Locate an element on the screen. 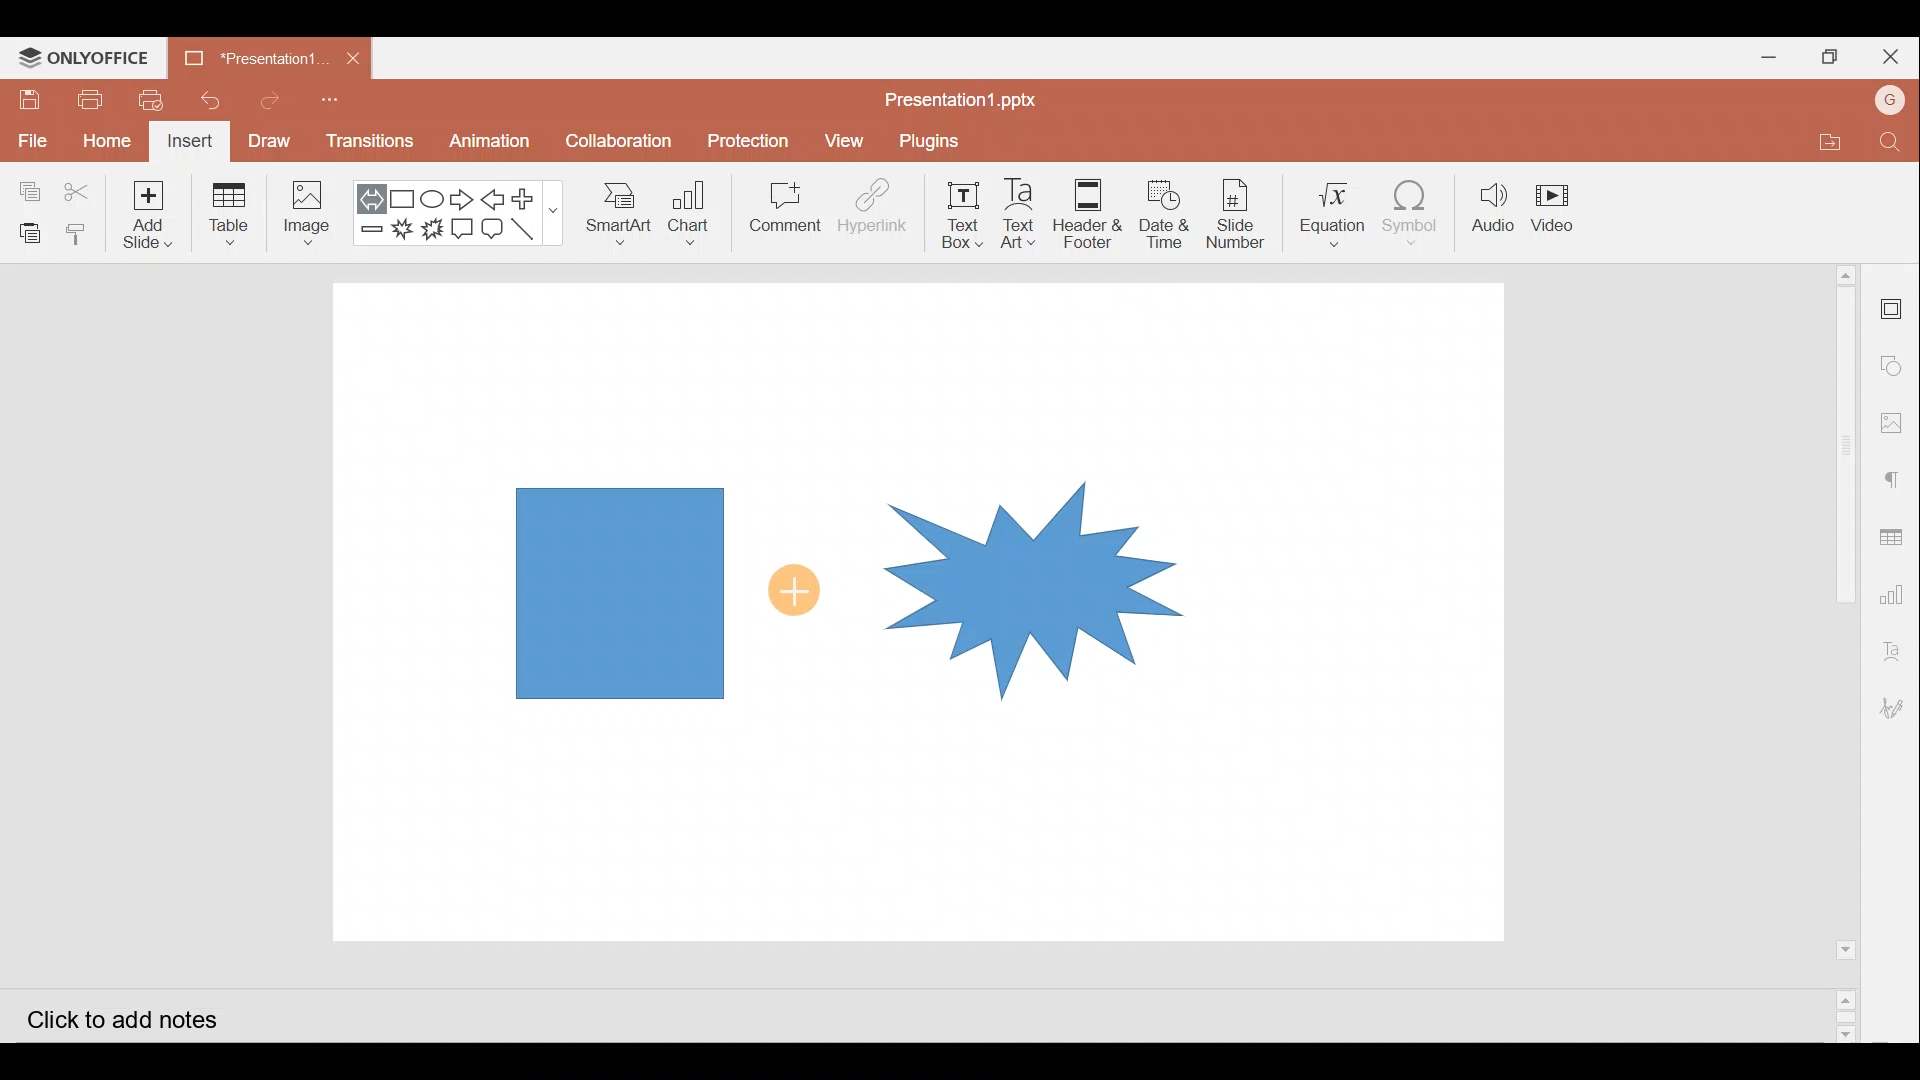  Rectangular callout is located at coordinates (466, 228).